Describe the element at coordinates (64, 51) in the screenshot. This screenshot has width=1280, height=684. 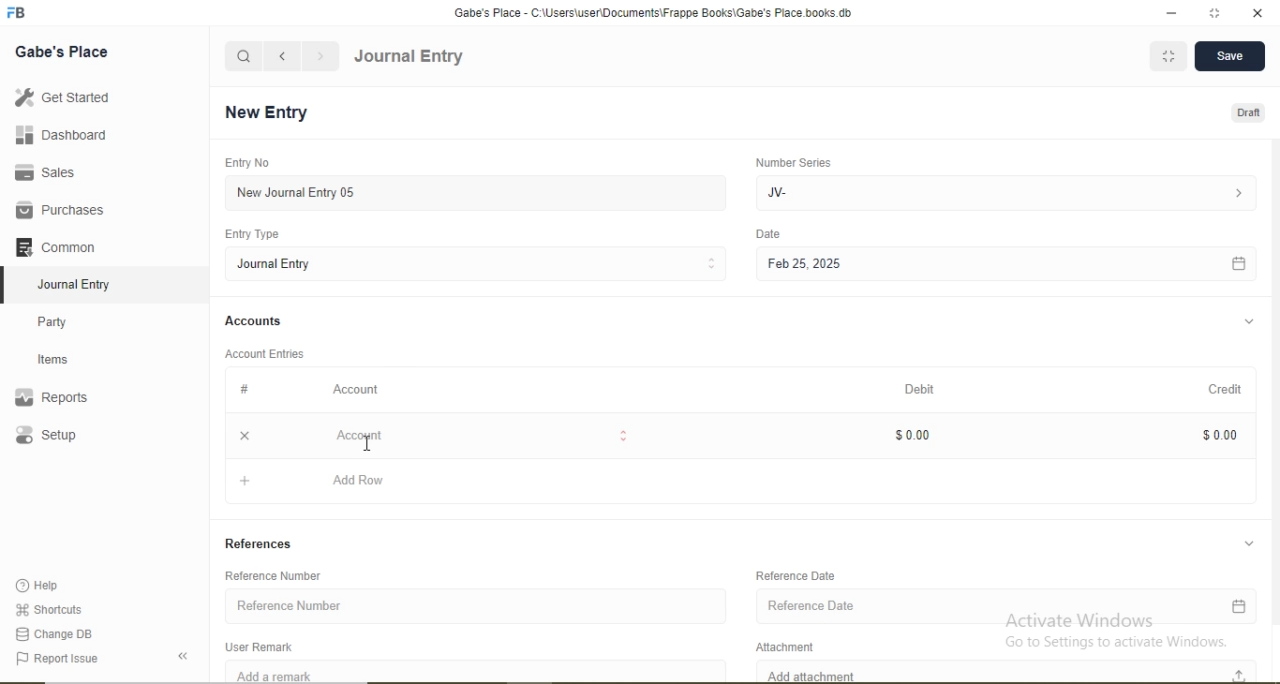
I see `Gabe's Place` at that location.